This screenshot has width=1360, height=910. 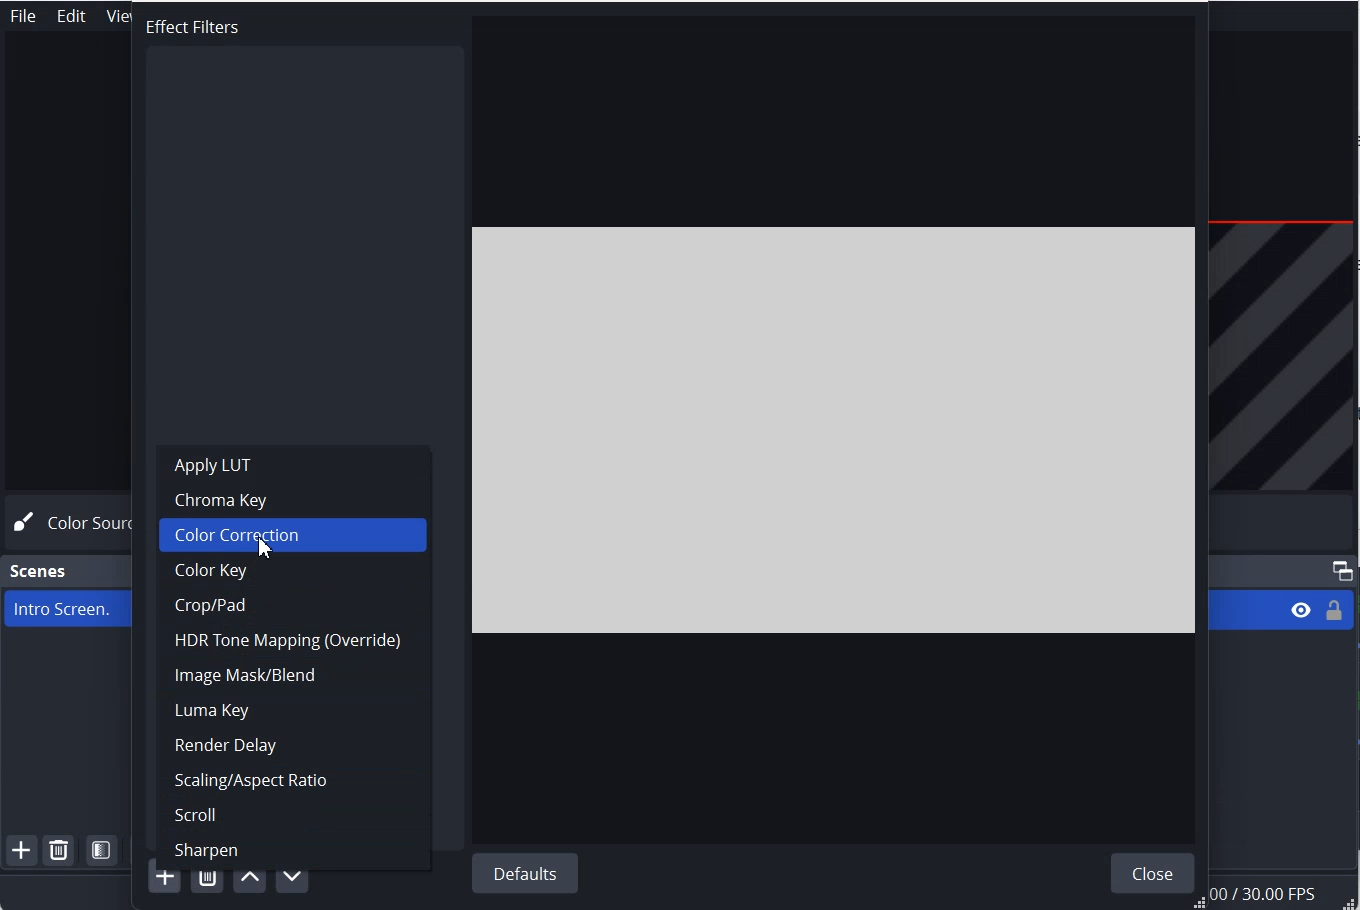 What do you see at coordinates (292, 880) in the screenshot?
I see `Move Filter down` at bounding box center [292, 880].